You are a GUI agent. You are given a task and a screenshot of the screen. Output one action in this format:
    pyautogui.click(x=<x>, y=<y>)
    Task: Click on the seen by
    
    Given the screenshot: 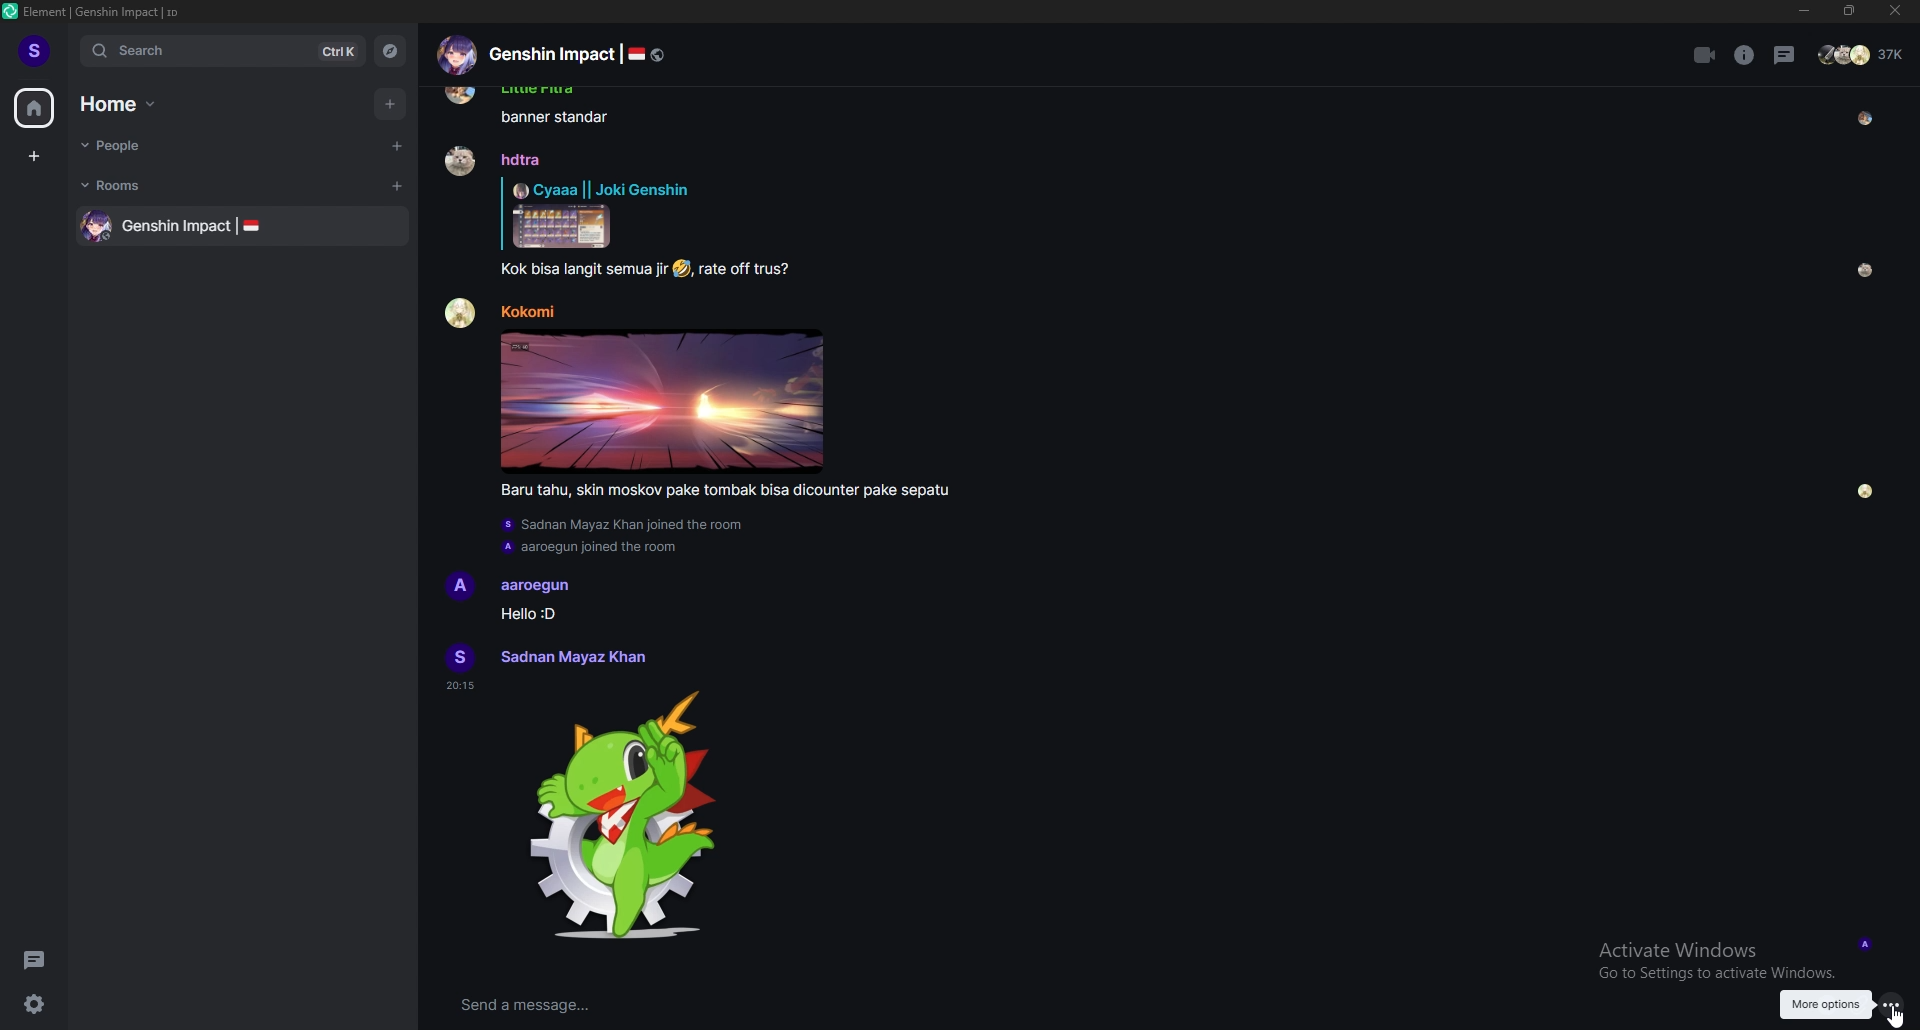 What is the action you would take?
    pyautogui.click(x=1866, y=119)
    